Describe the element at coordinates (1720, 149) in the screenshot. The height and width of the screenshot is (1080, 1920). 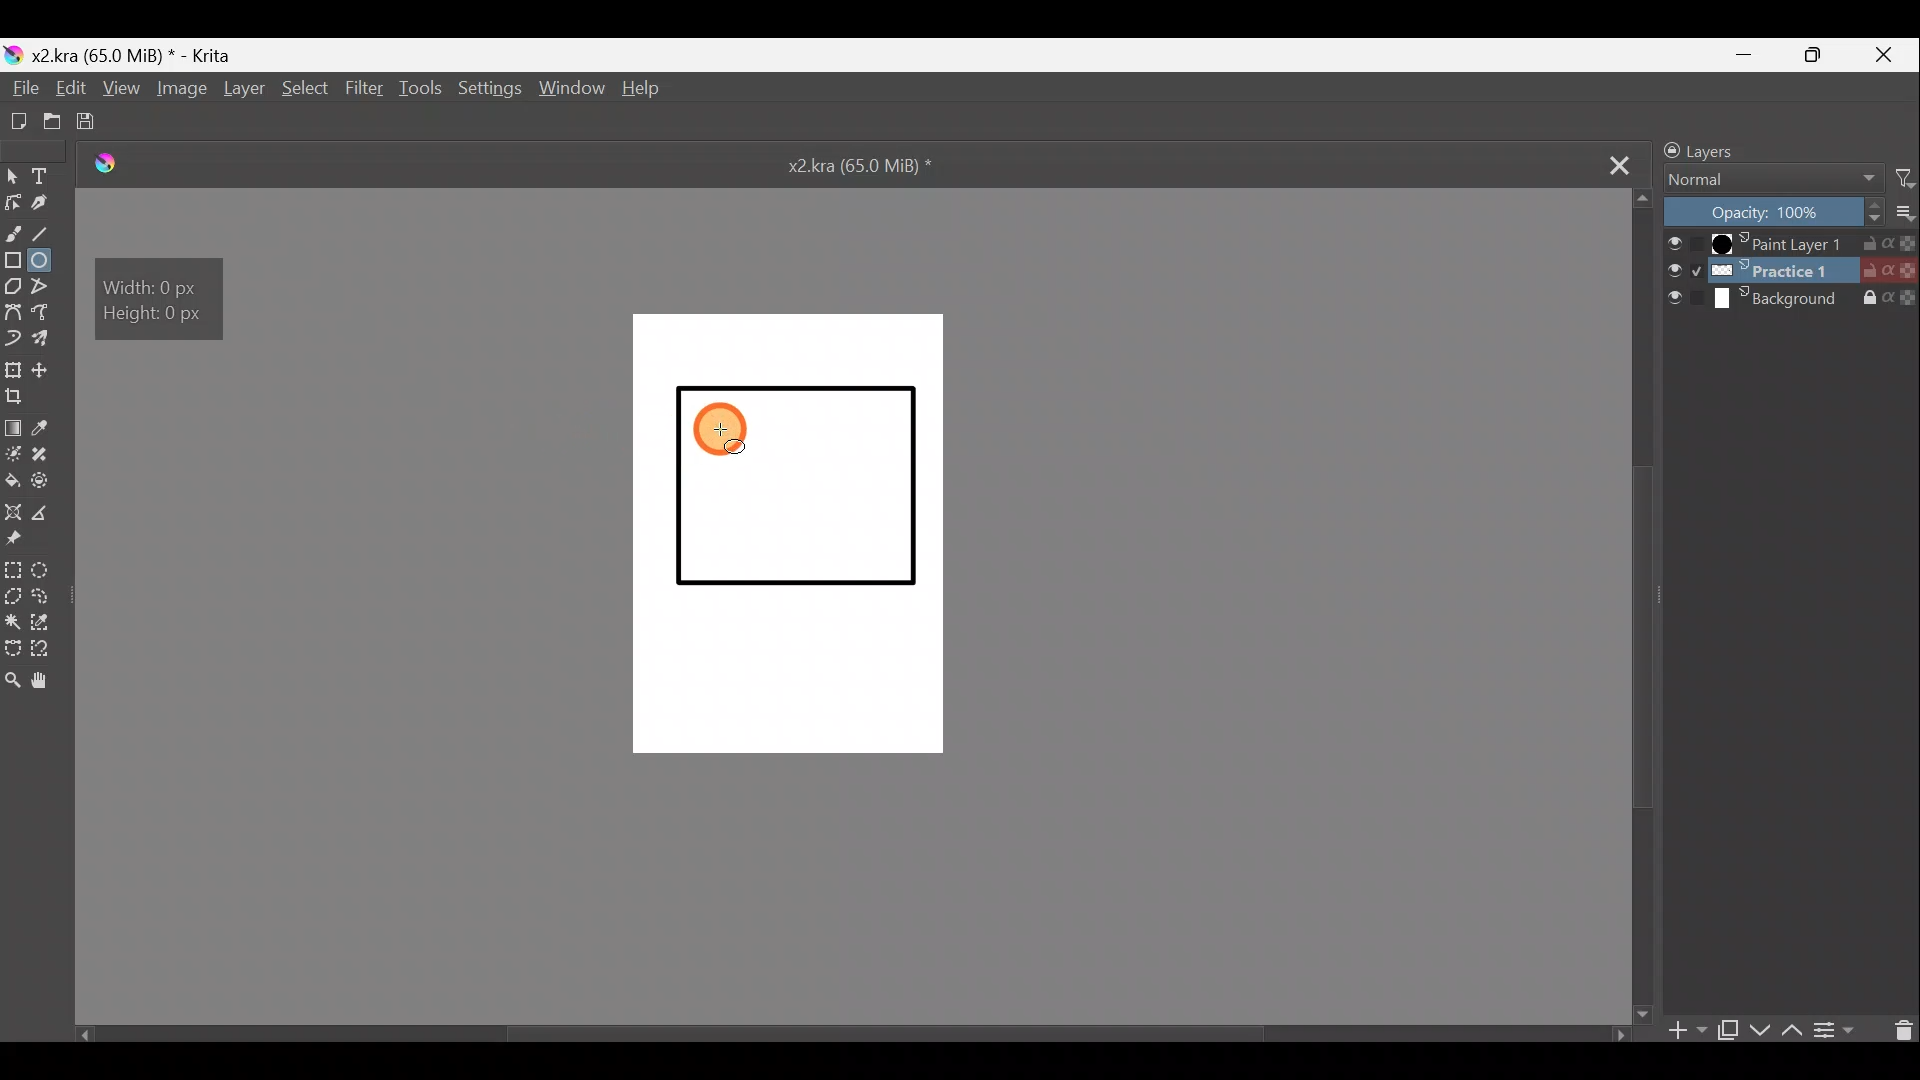
I see `Layers` at that location.